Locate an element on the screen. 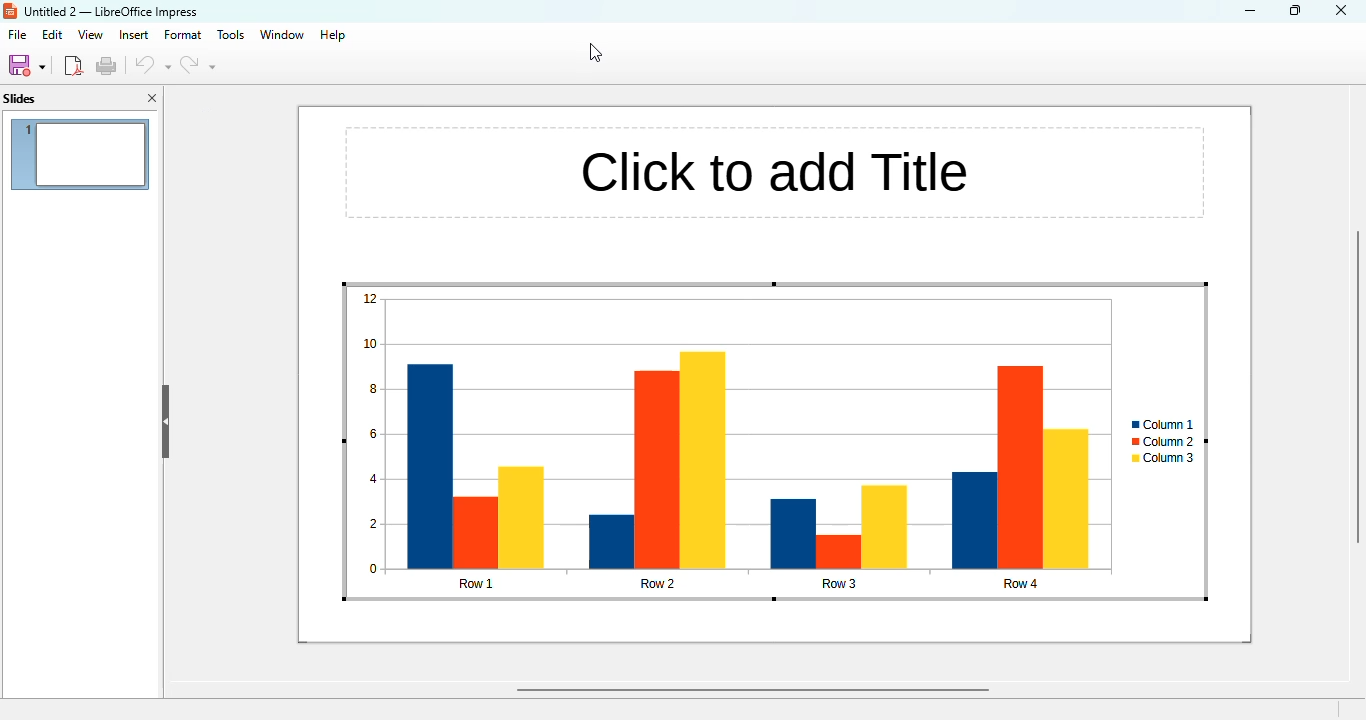  slide 1 is located at coordinates (80, 155).